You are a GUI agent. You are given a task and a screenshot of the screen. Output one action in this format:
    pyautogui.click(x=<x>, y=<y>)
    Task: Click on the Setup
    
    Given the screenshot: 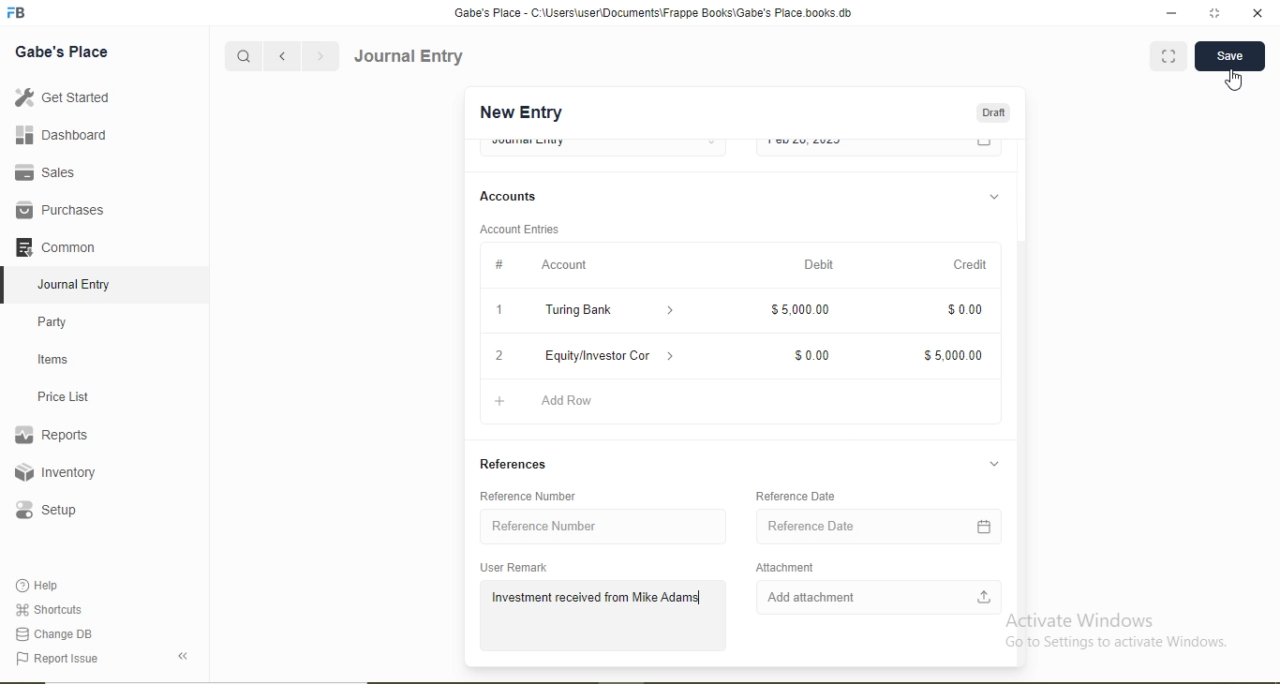 What is the action you would take?
    pyautogui.click(x=45, y=510)
    